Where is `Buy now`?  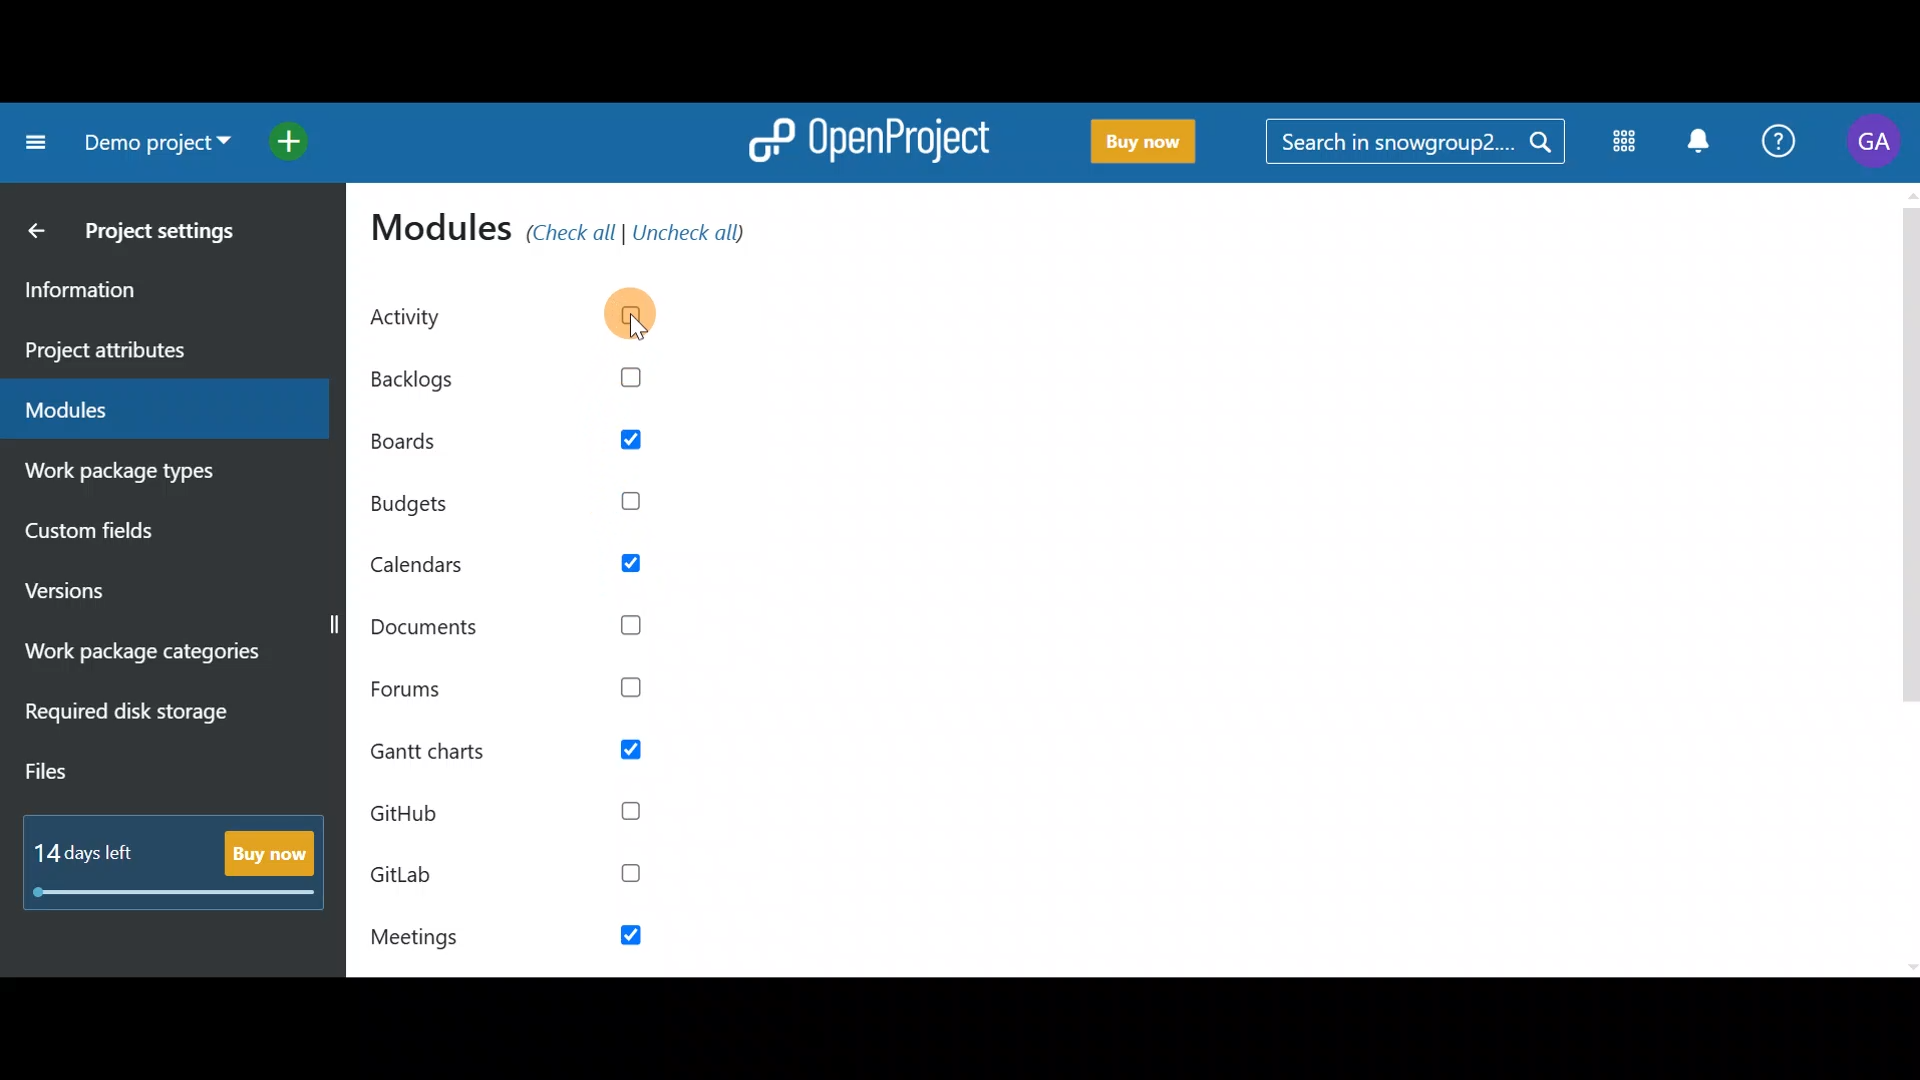 Buy now is located at coordinates (180, 856).